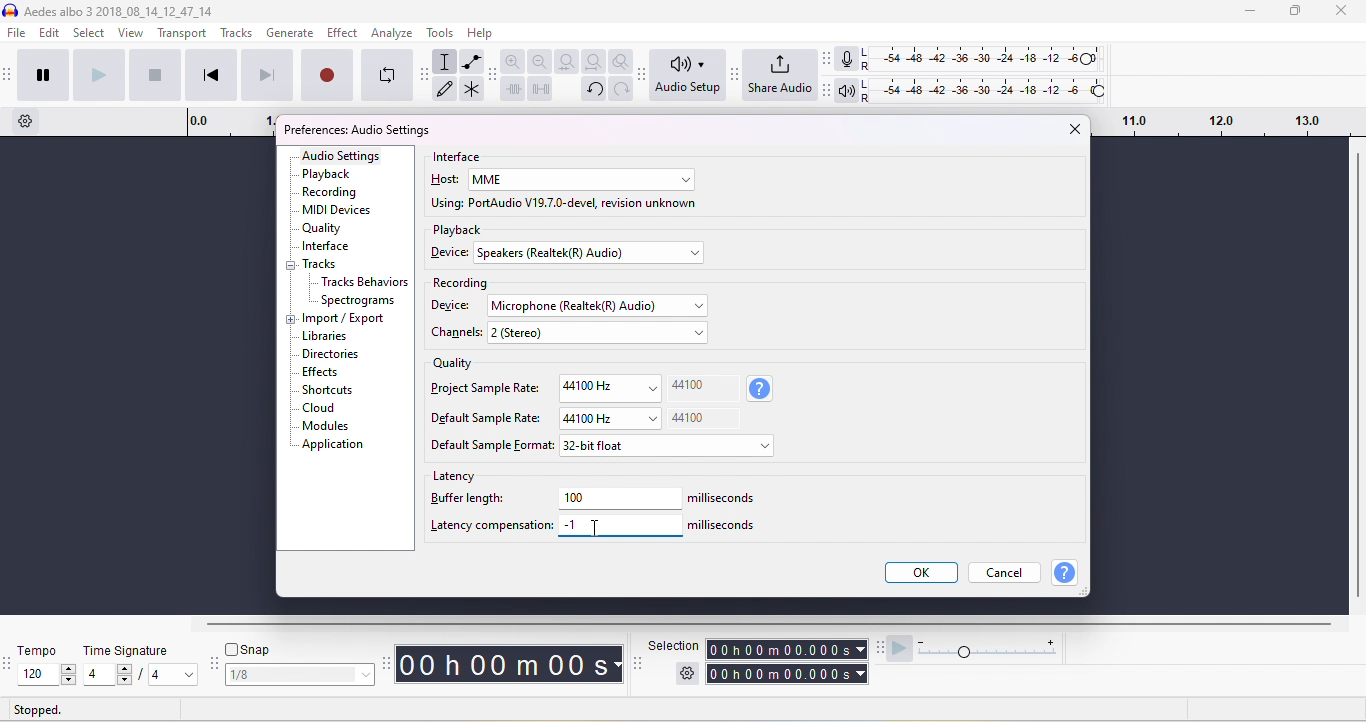 The image size is (1366, 722). I want to click on stopped, so click(39, 711).